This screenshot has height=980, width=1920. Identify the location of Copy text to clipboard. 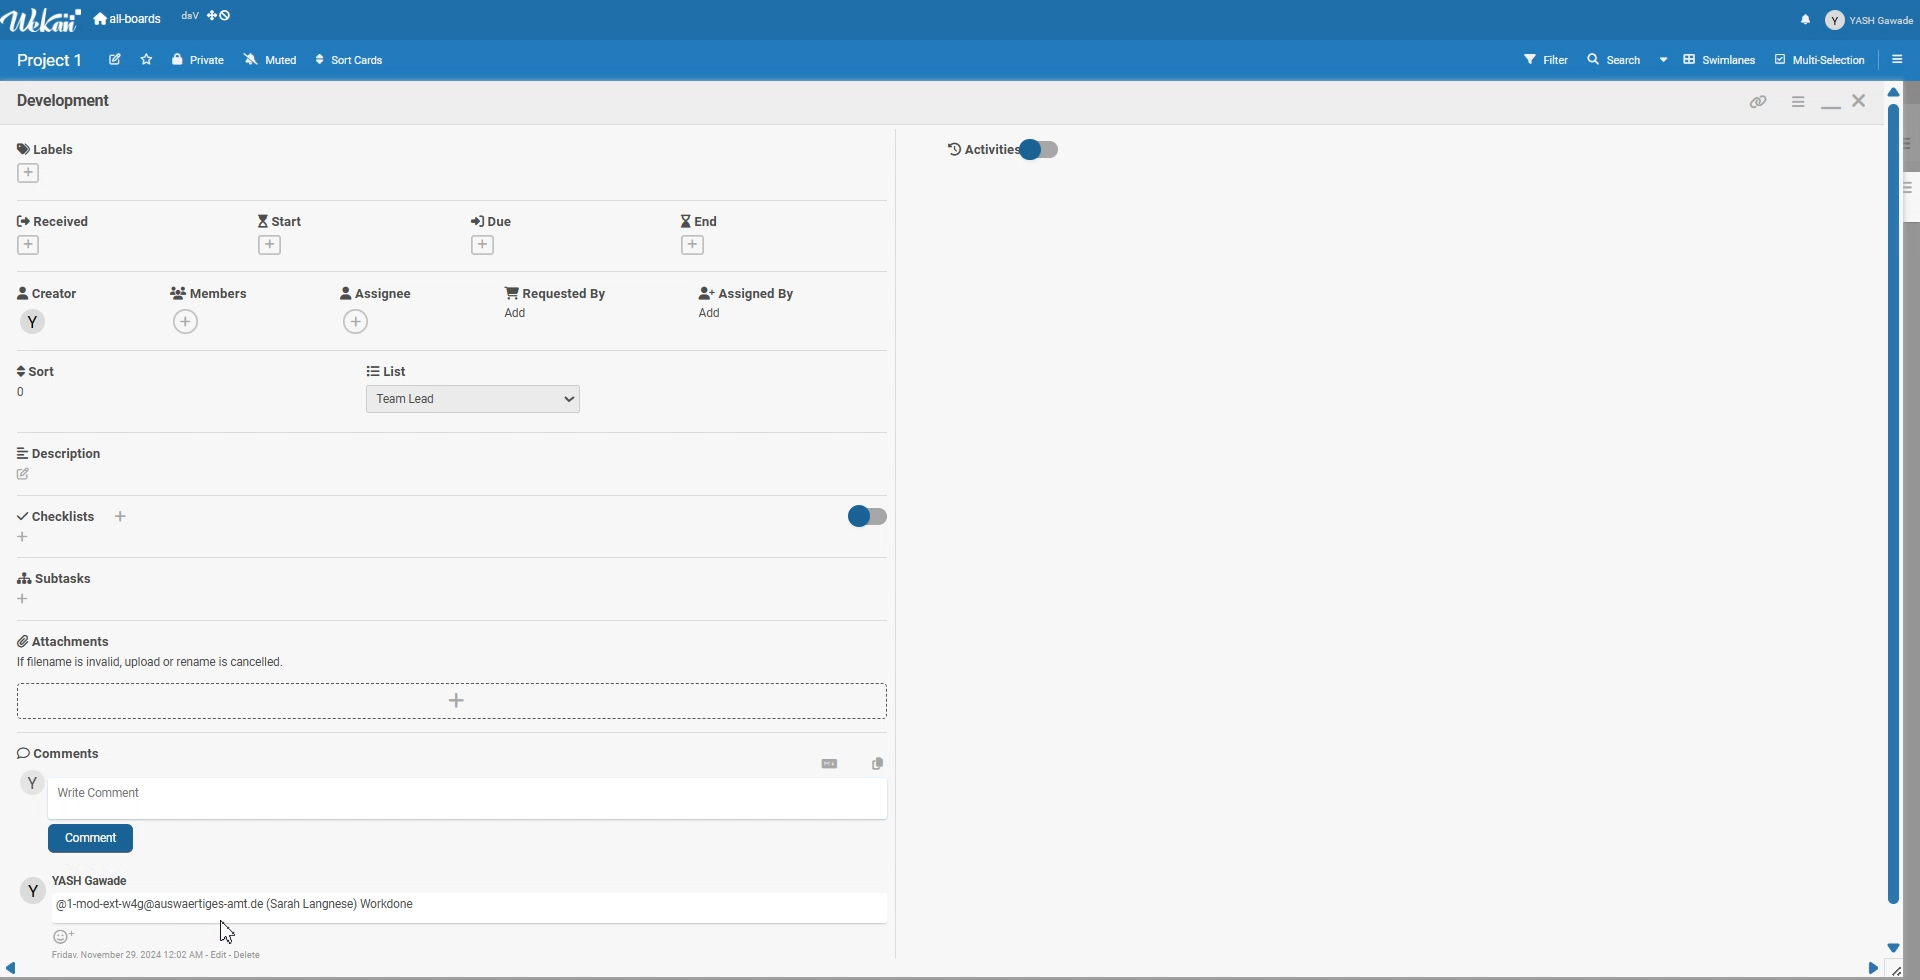
(878, 762).